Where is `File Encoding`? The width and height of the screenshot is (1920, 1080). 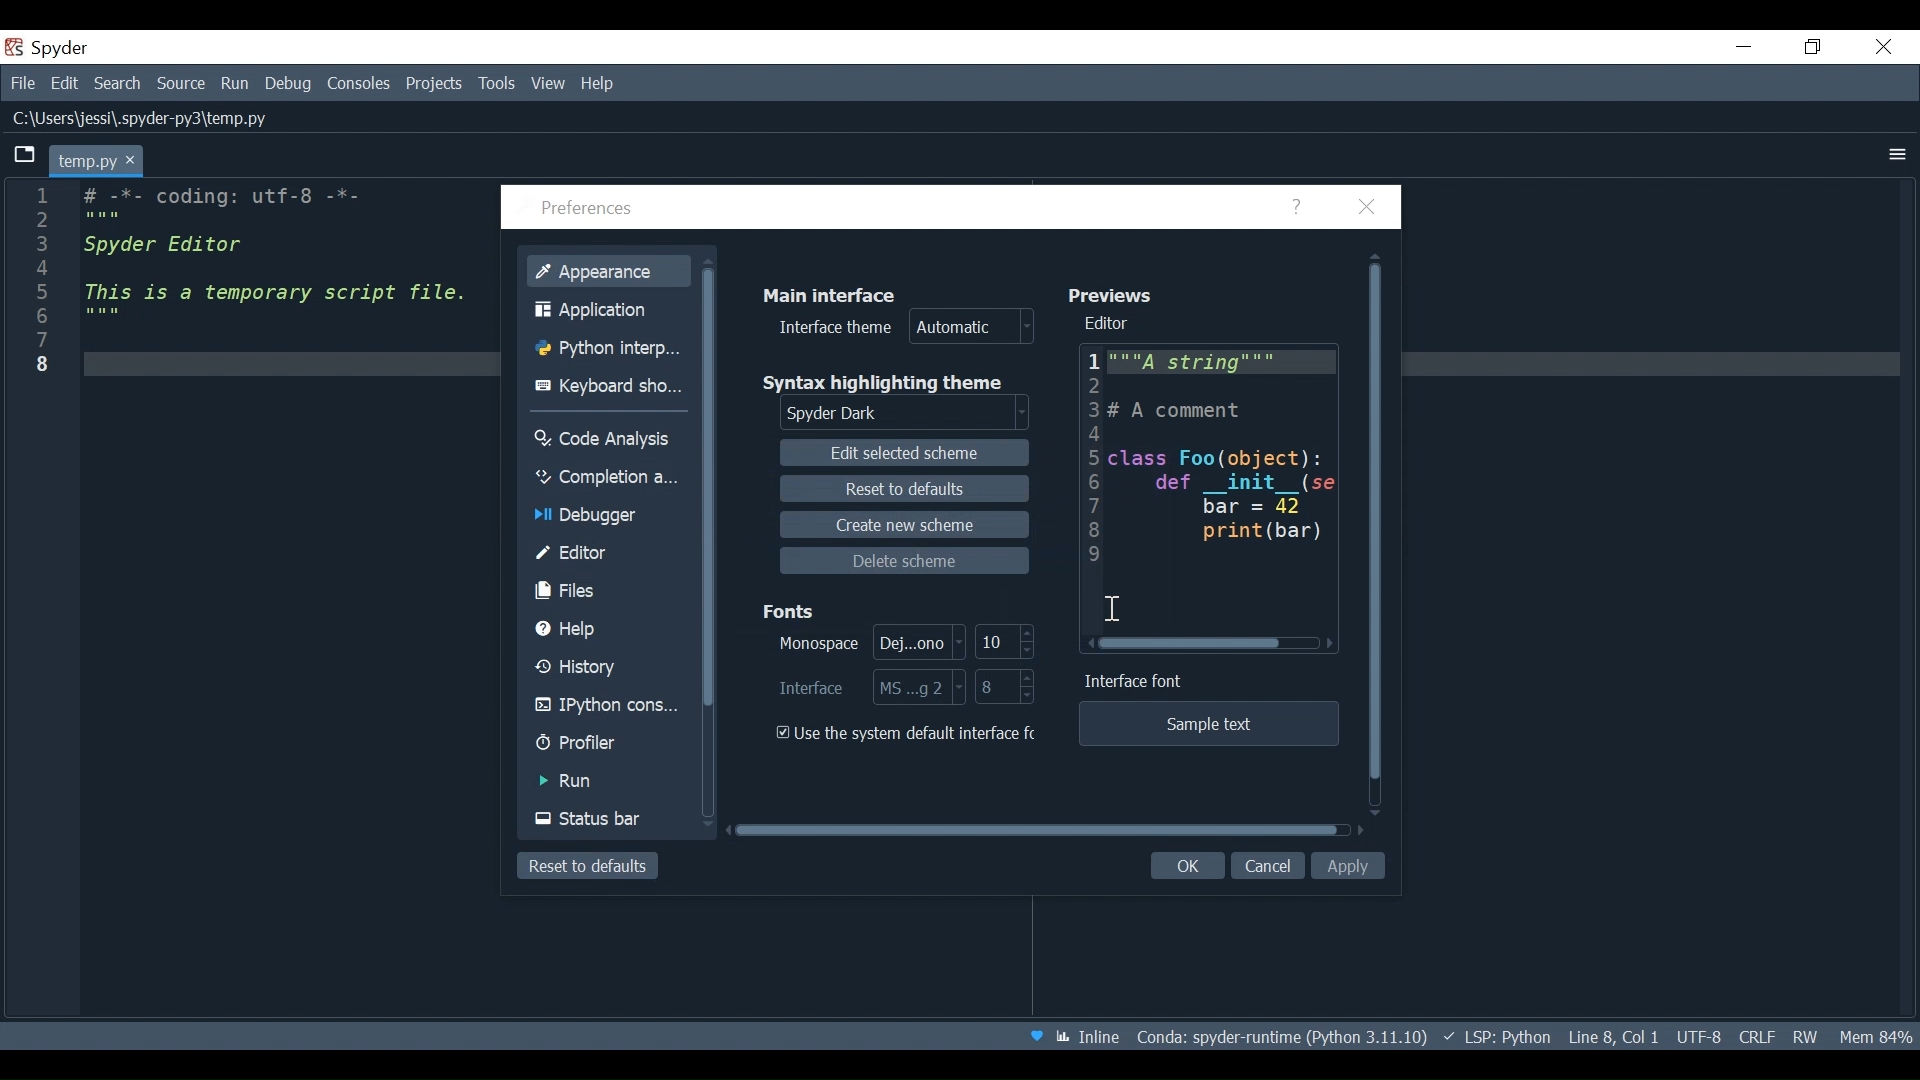 File Encoding is located at coordinates (1699, 1037).